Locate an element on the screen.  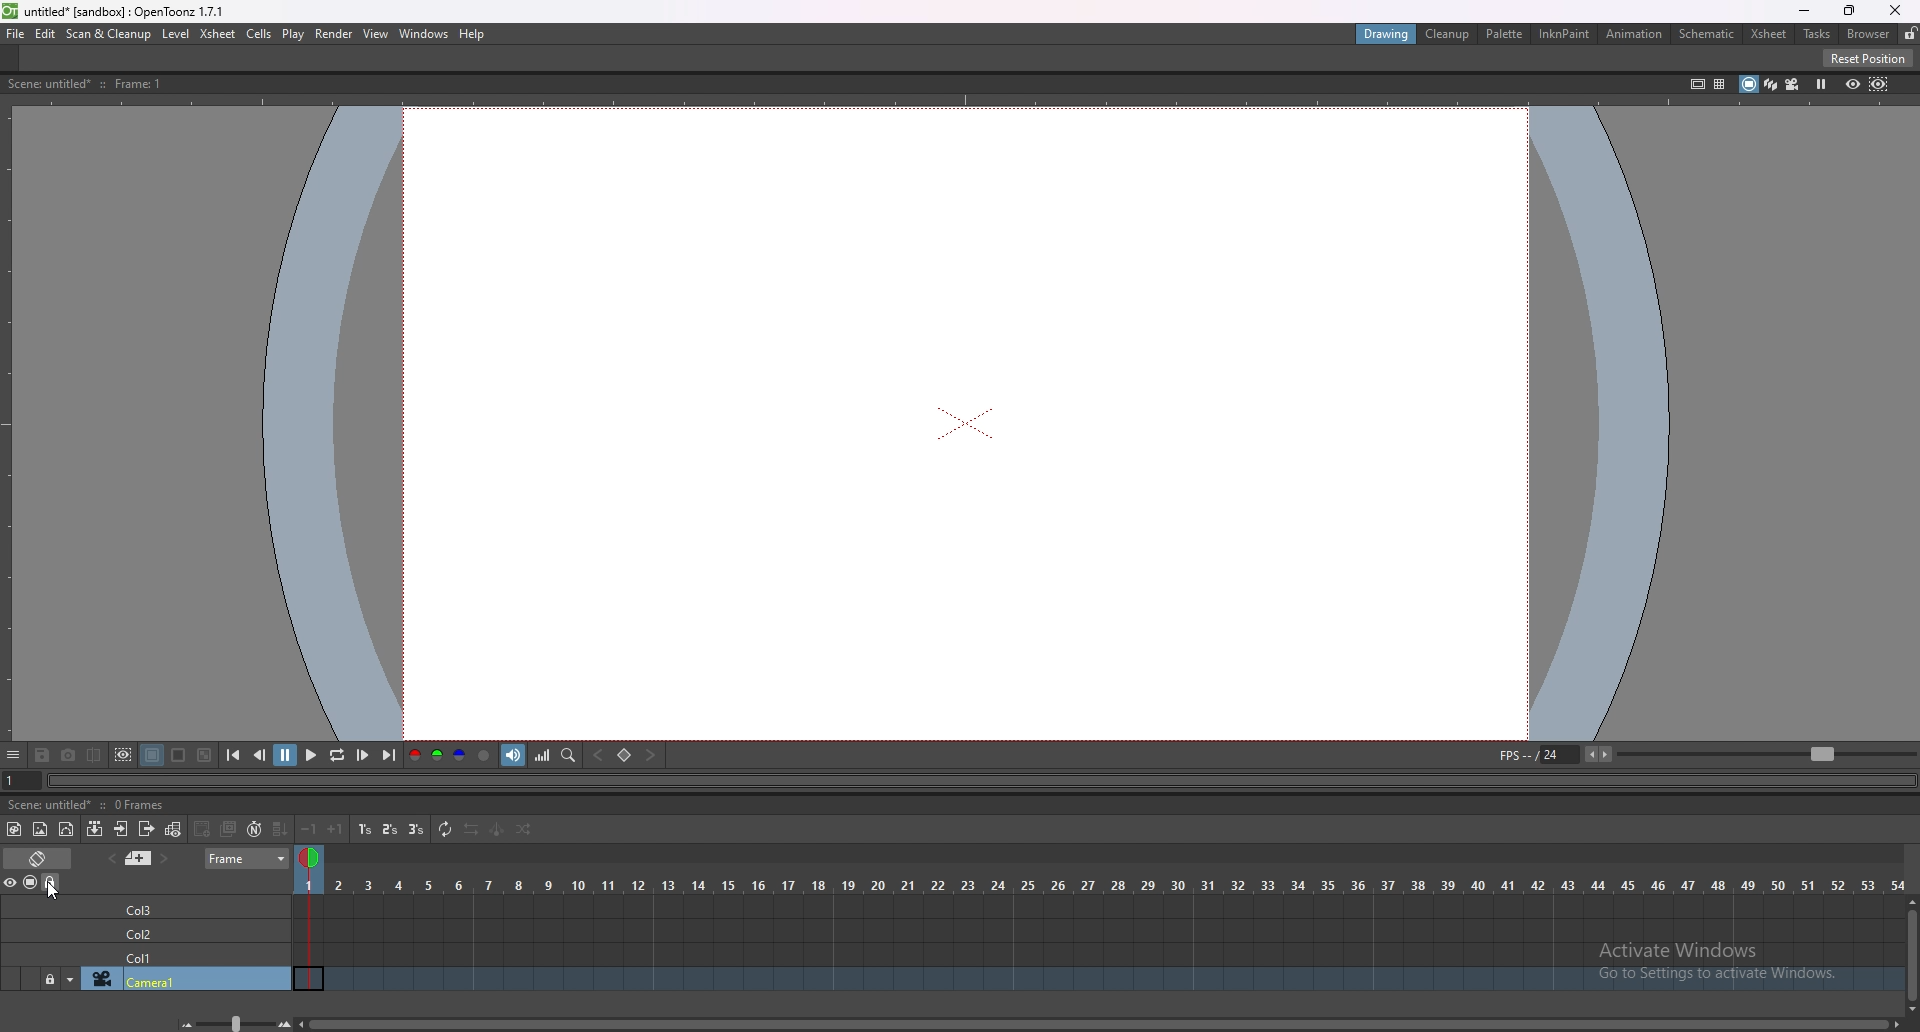
lock is located at coordinates (1910, 33).